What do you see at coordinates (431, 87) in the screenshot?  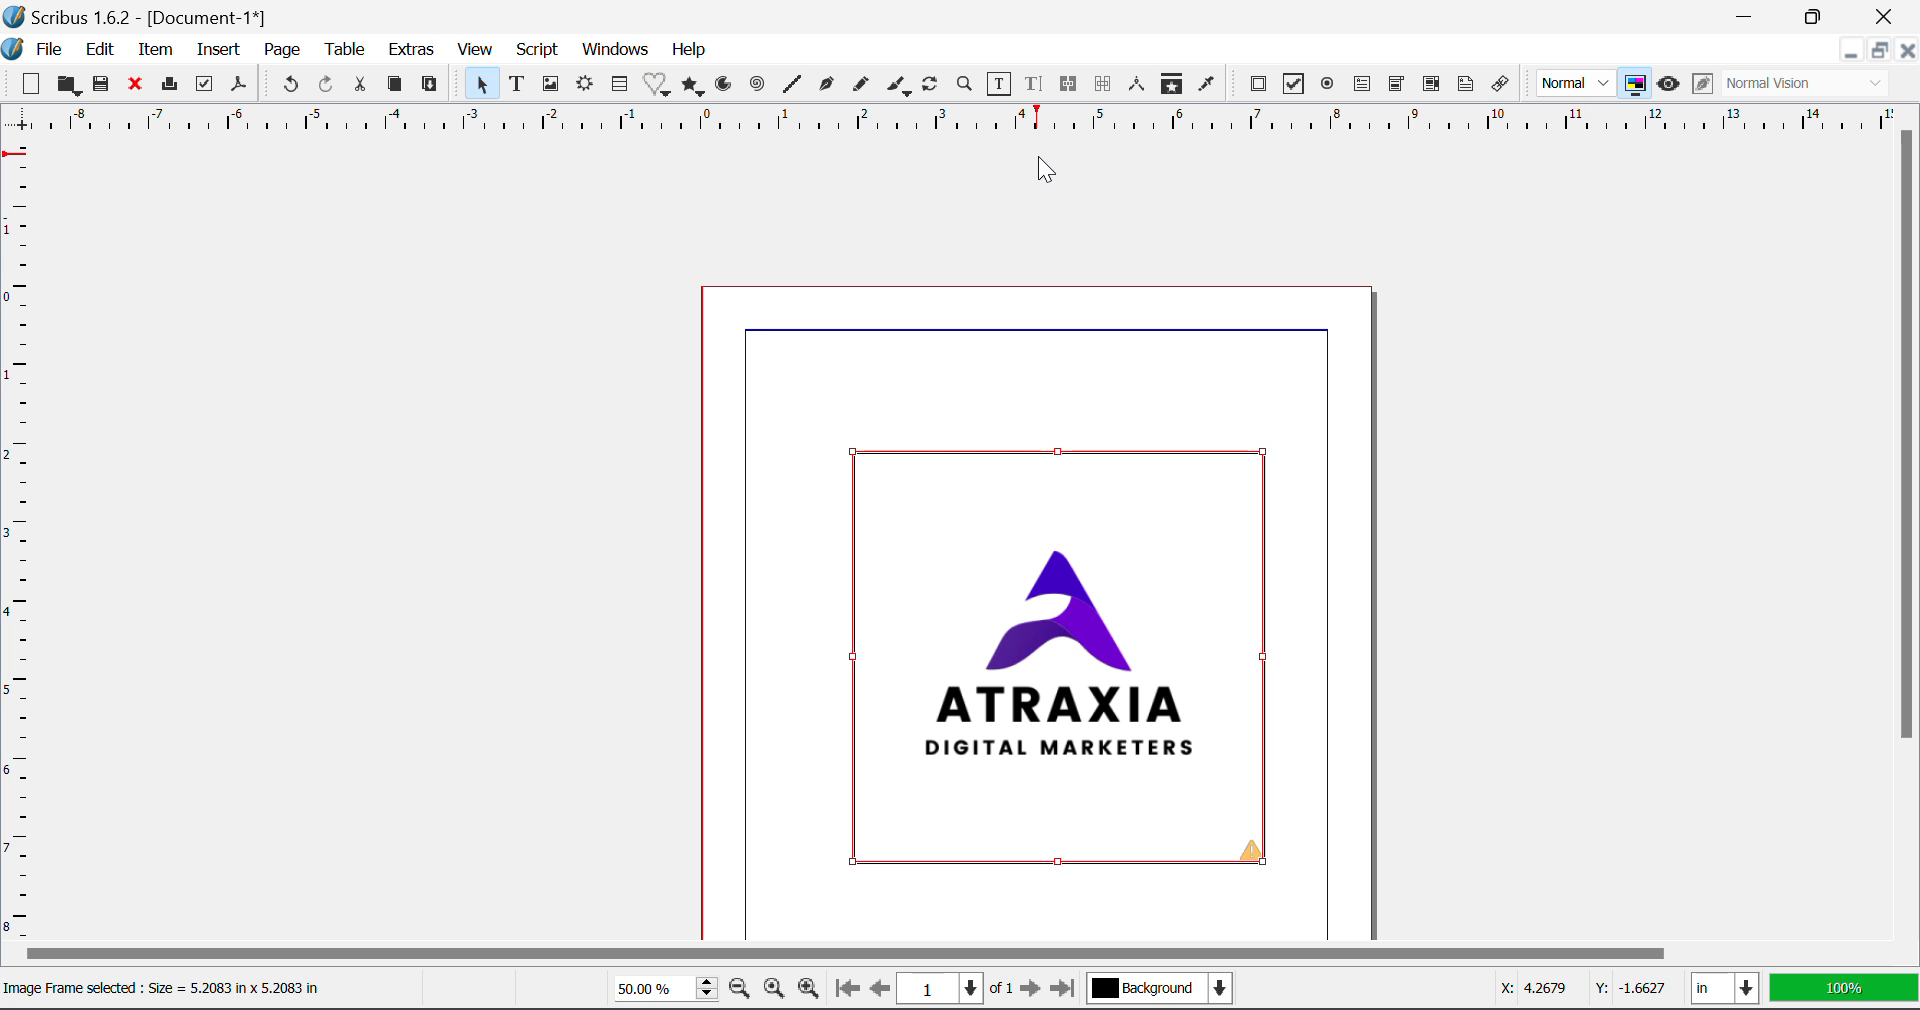 I see `Paste` at bounding box center [431, 87].